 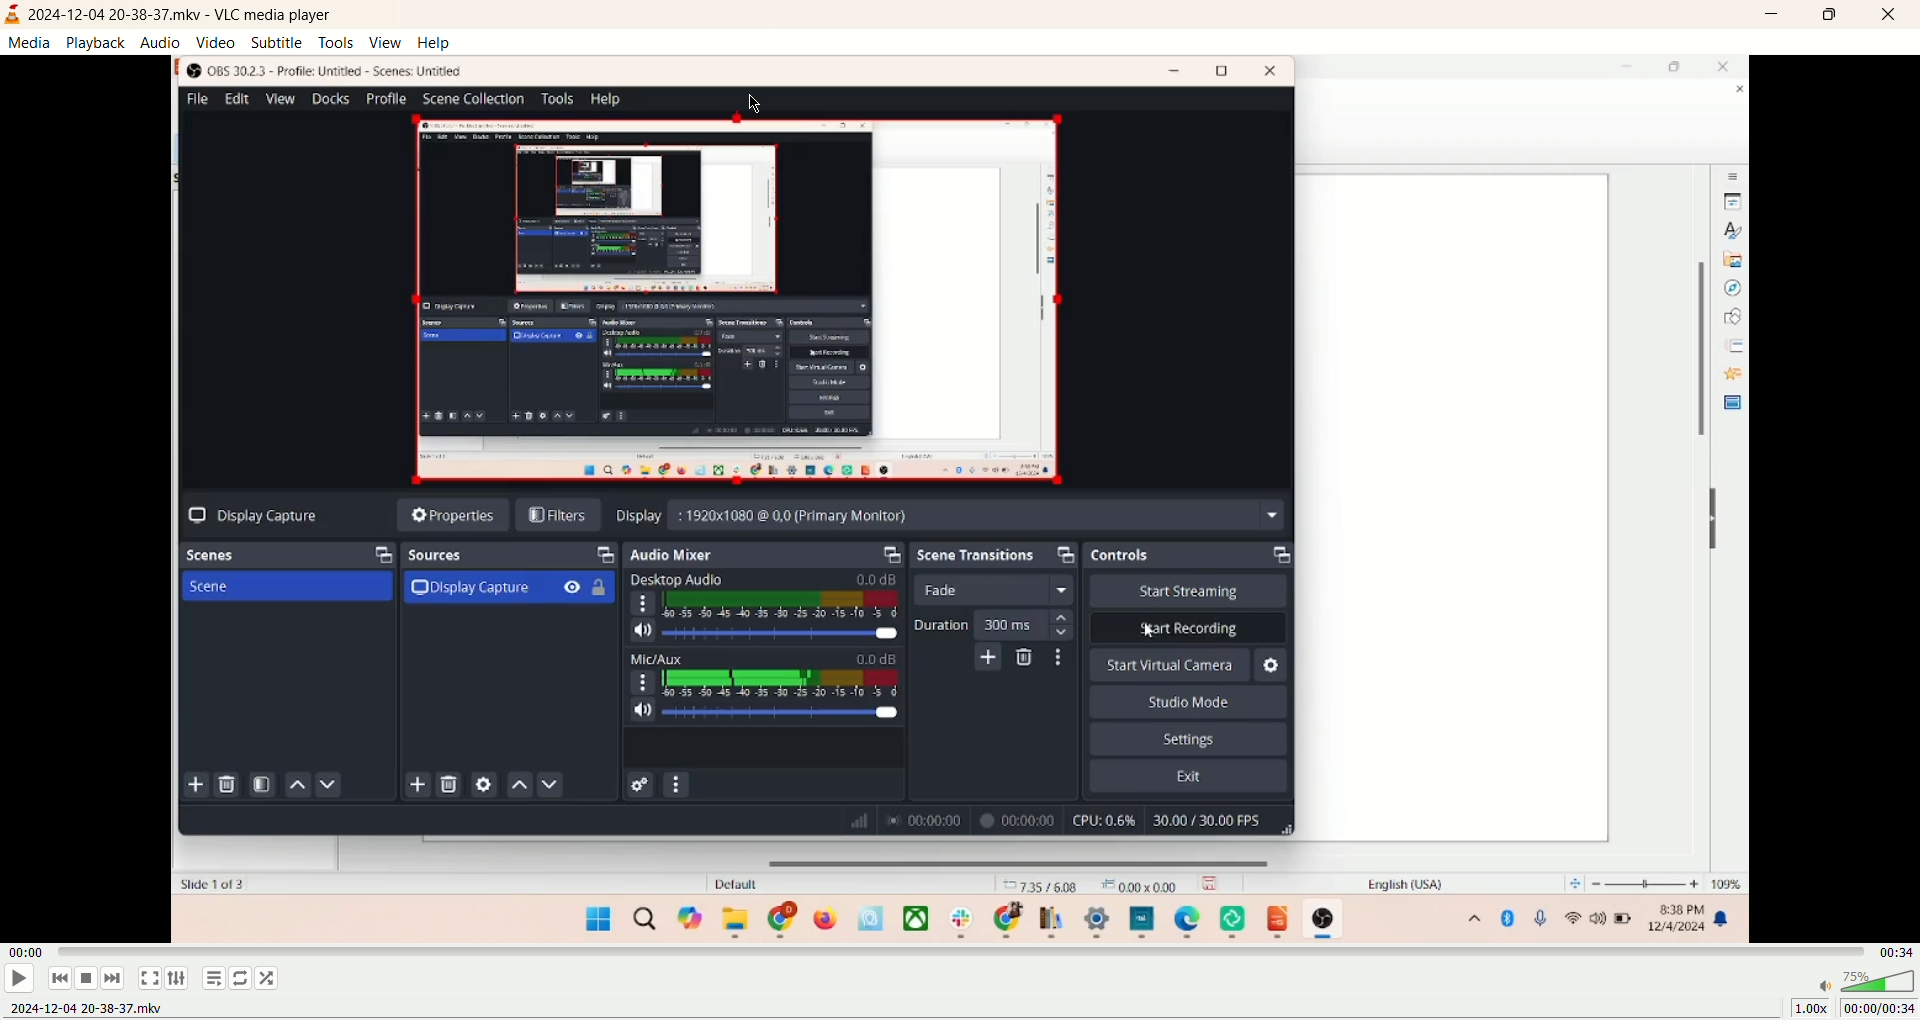 I want to click on cursor, so click(x=754, y=101).